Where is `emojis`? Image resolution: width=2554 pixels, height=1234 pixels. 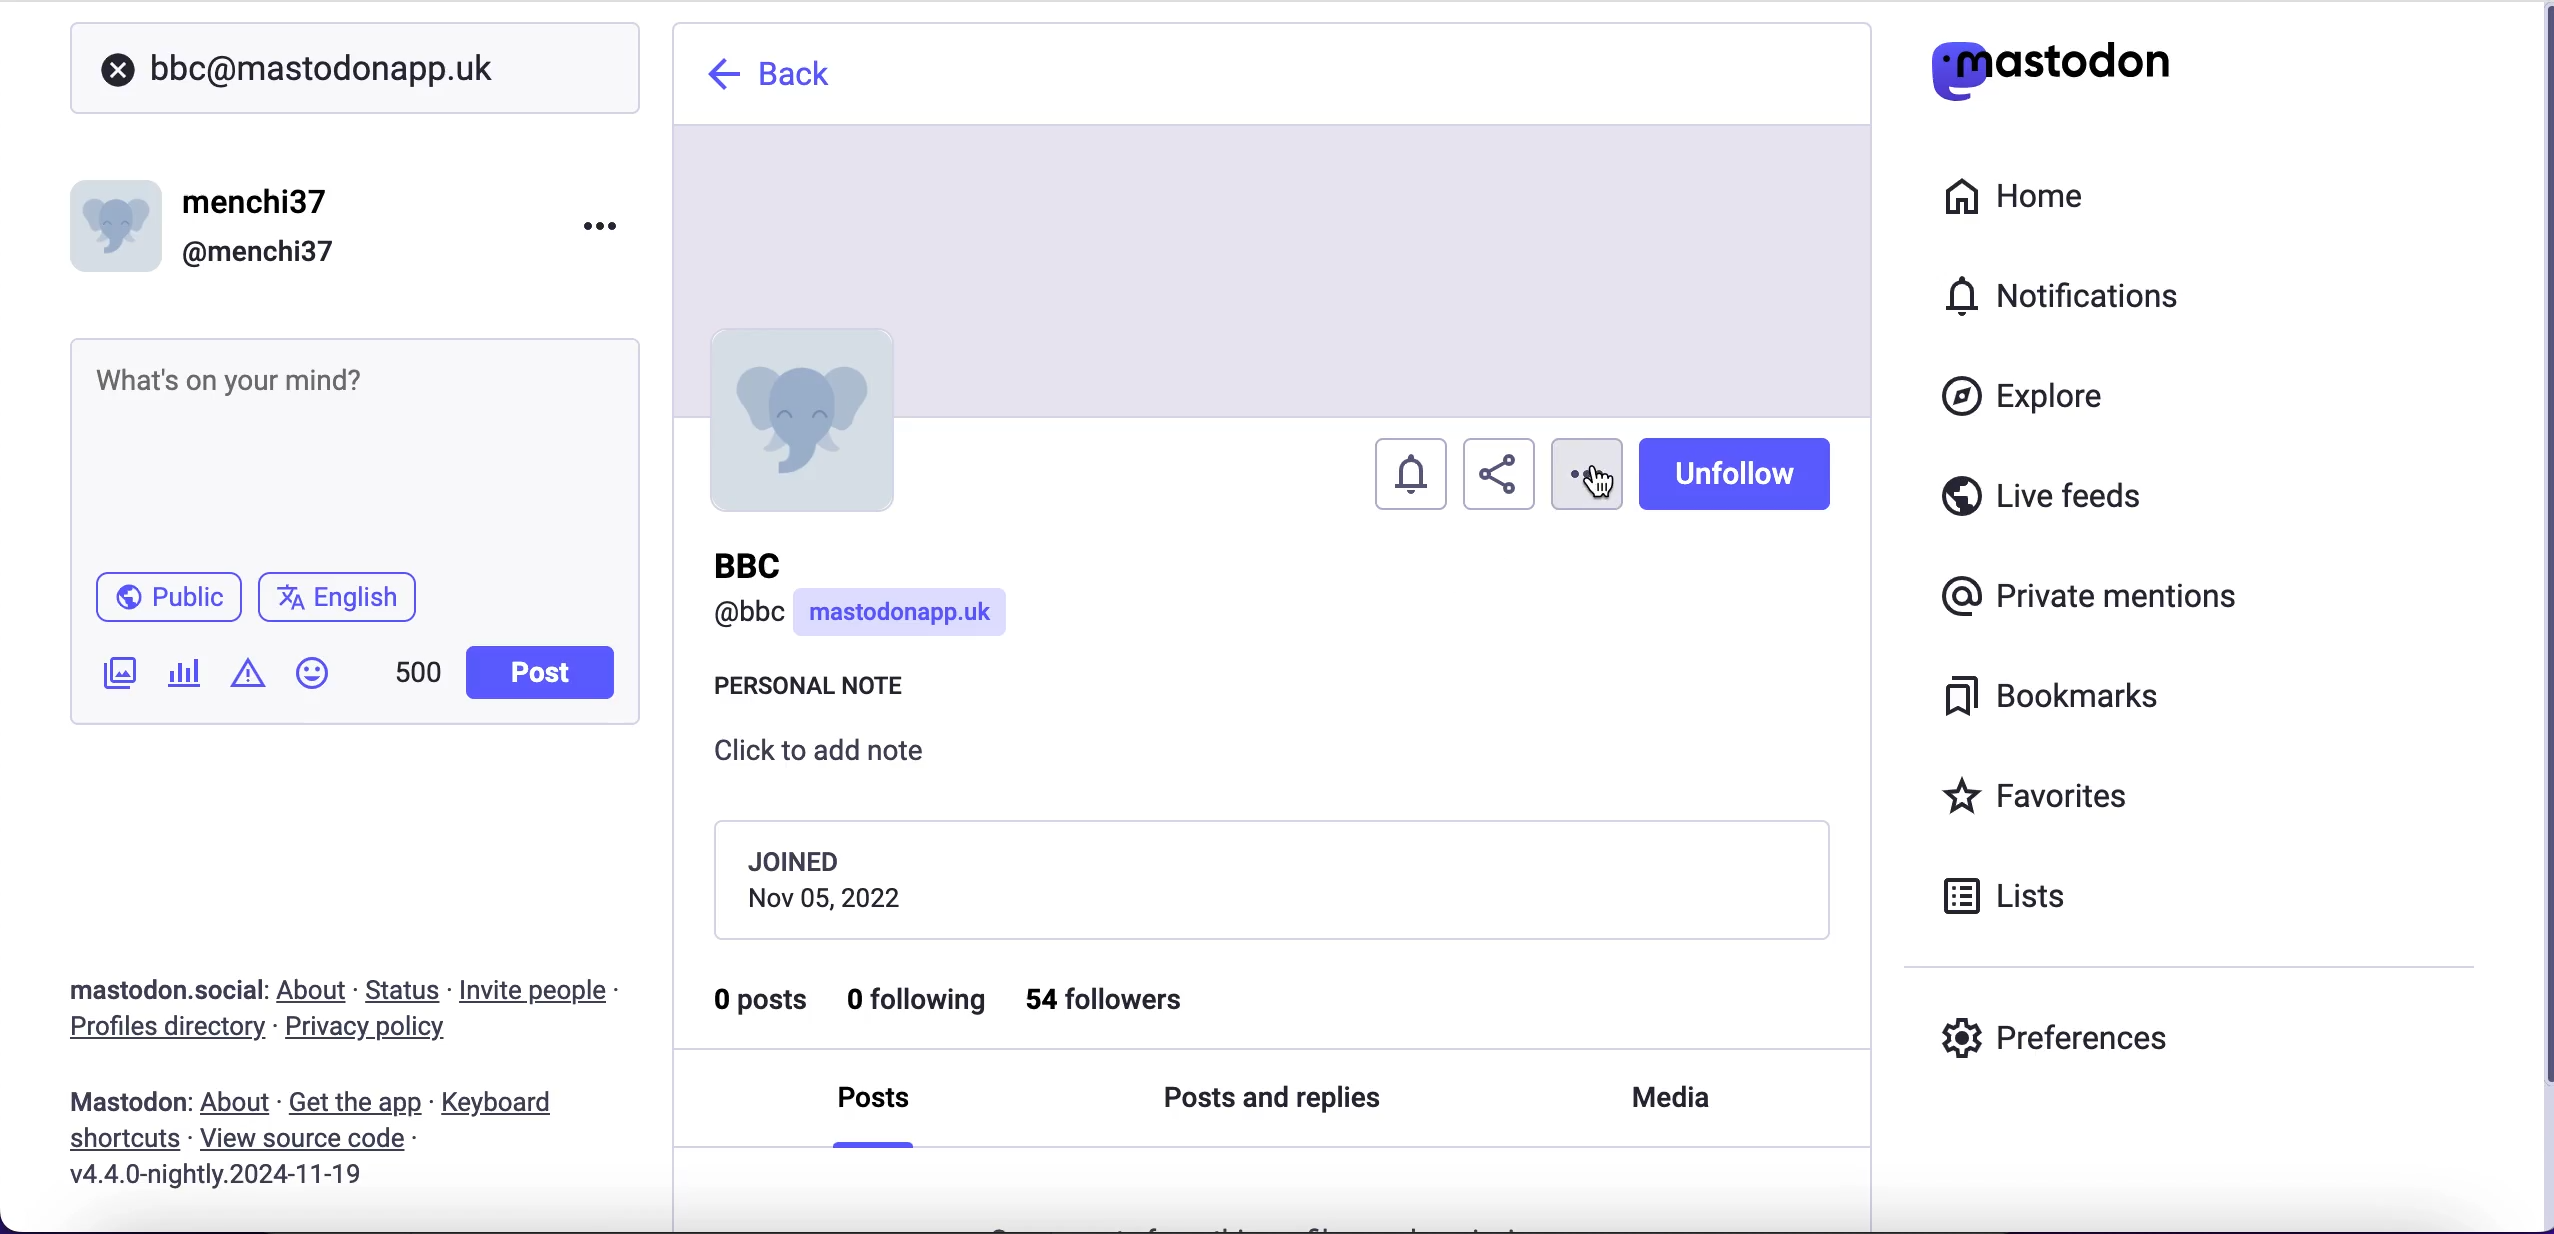
emojis is located at coordinates (321, 683).